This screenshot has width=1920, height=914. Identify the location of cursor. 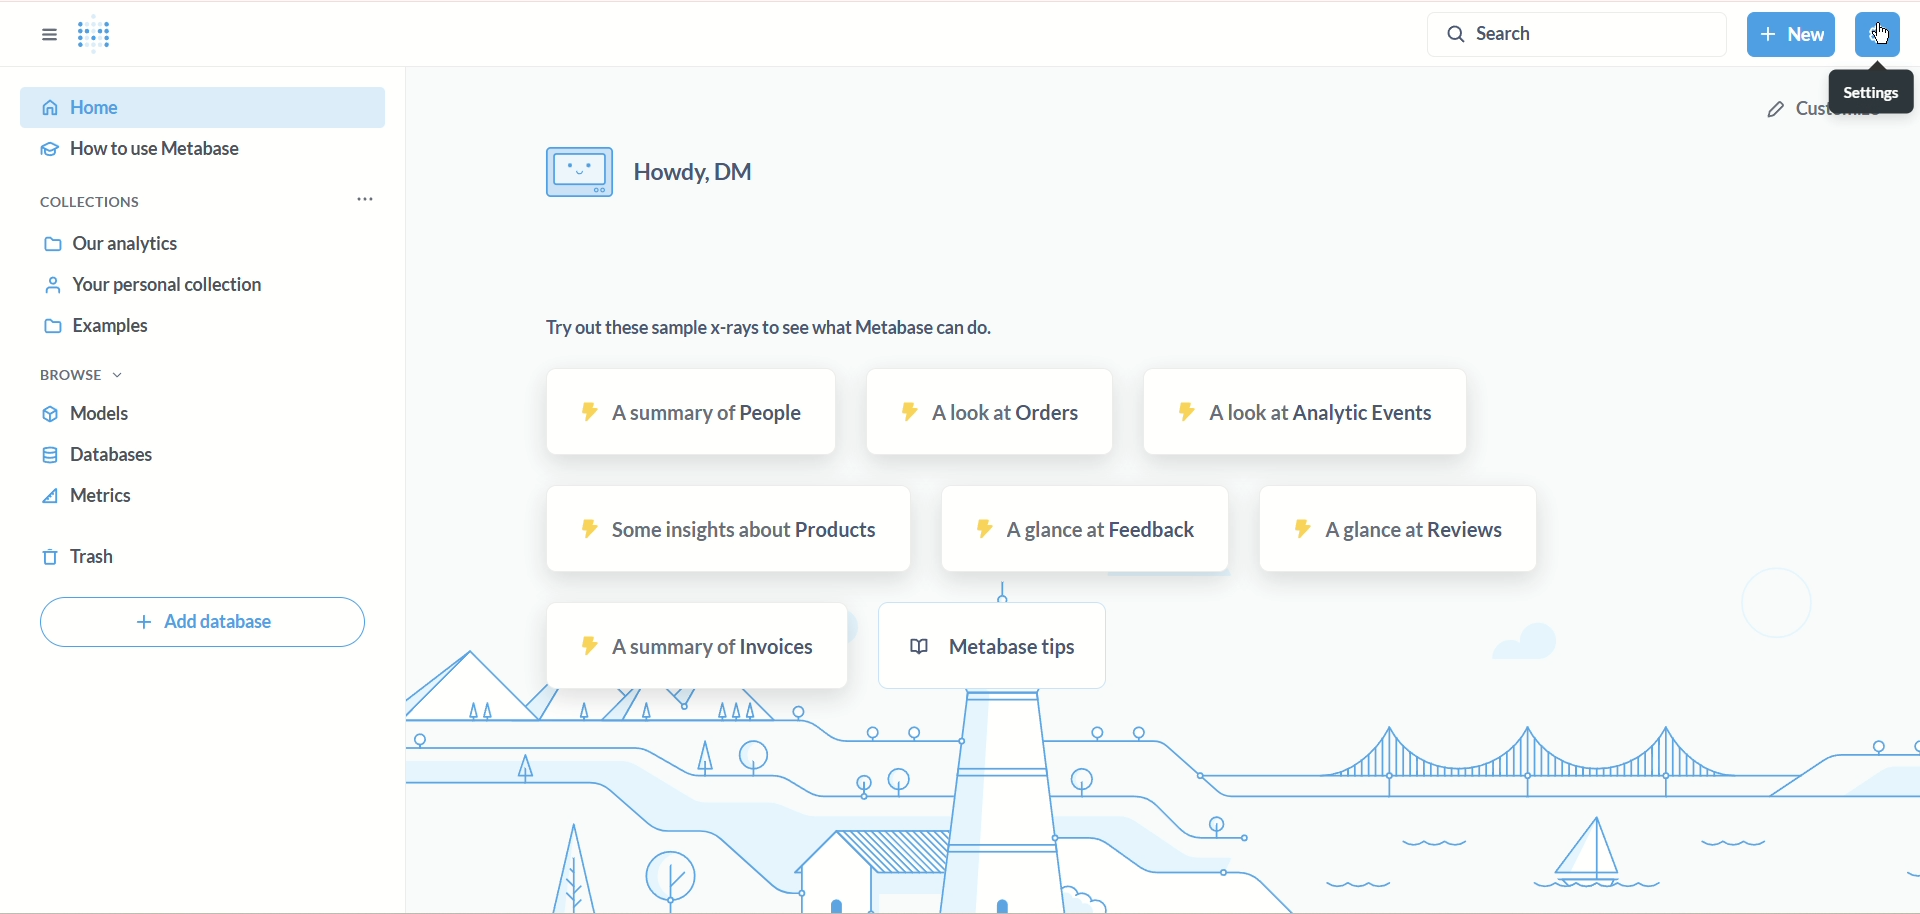
(1879, 33).